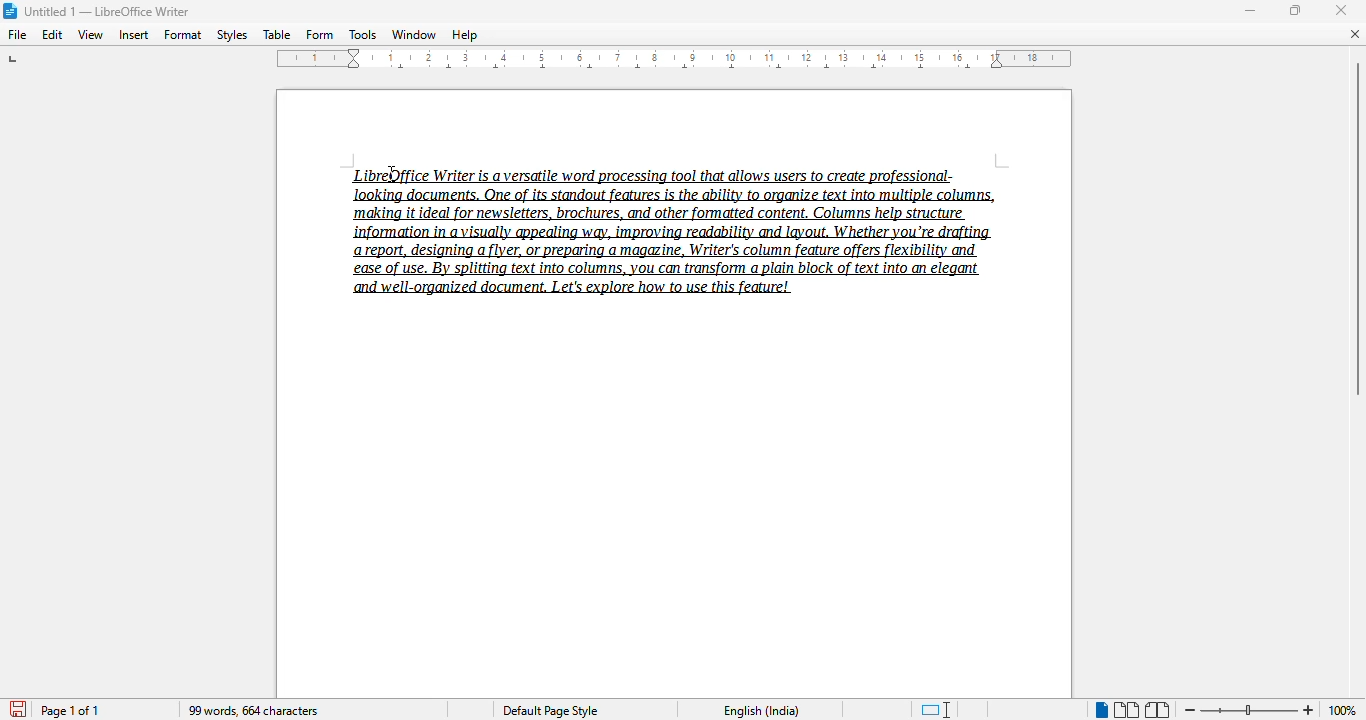 Image resolution: width=1366 pixels, height=720 pixels. I want to click on click to save document, so click(19, 710).